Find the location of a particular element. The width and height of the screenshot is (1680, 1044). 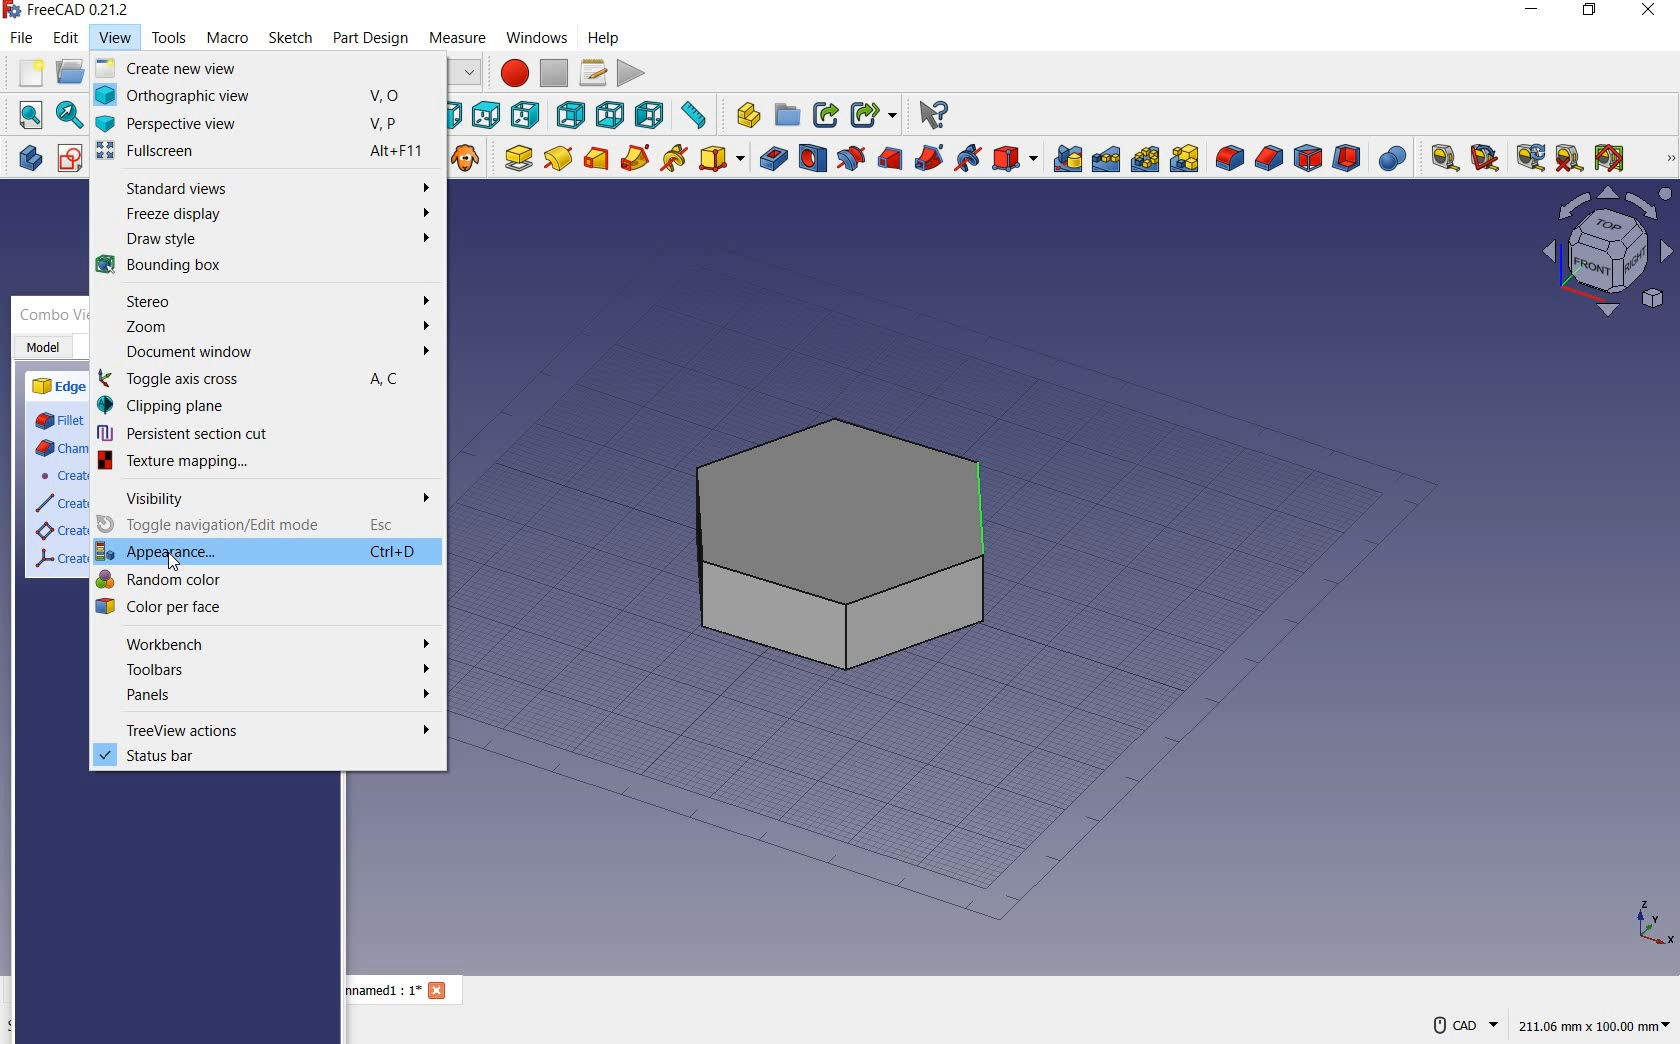

tools is located at coordinates (171, 40).